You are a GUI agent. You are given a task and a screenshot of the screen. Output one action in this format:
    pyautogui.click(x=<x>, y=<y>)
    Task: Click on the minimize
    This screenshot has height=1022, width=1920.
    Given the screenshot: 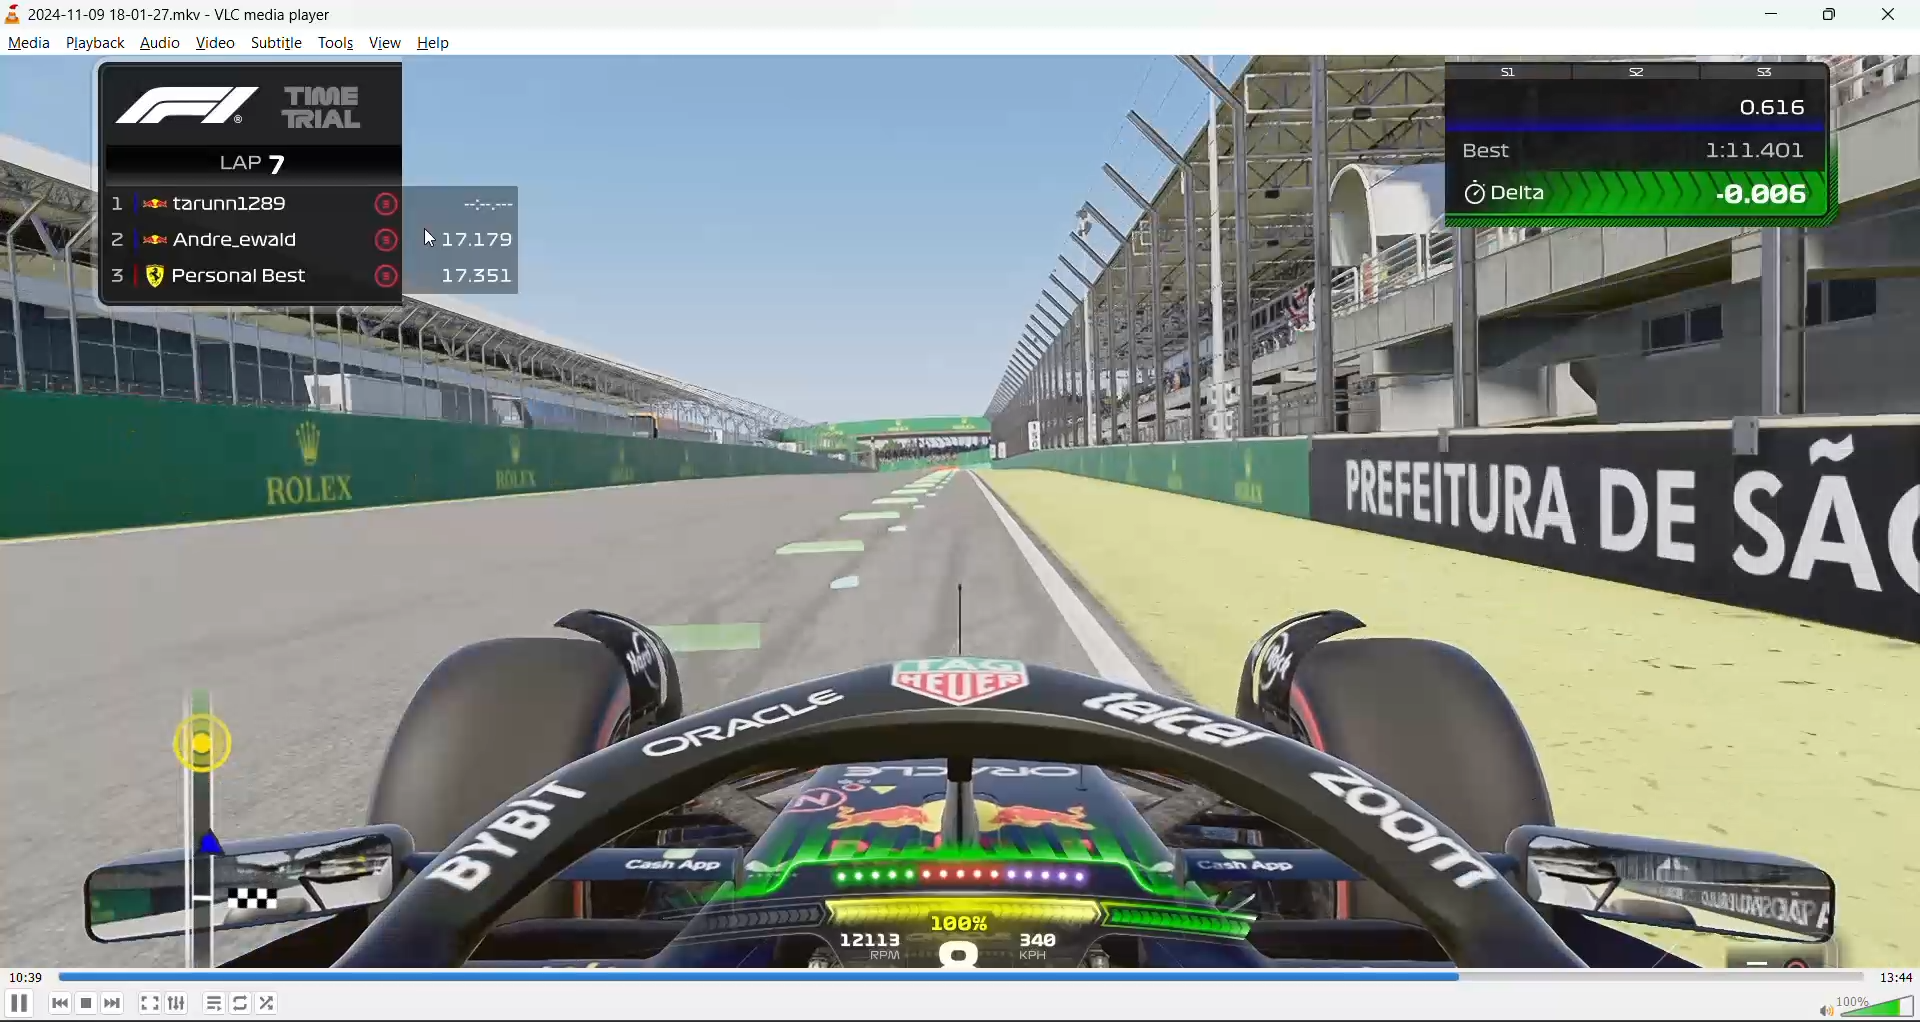 What is the action you would take?
    pyautogui.click(x=1767, y=17)
    